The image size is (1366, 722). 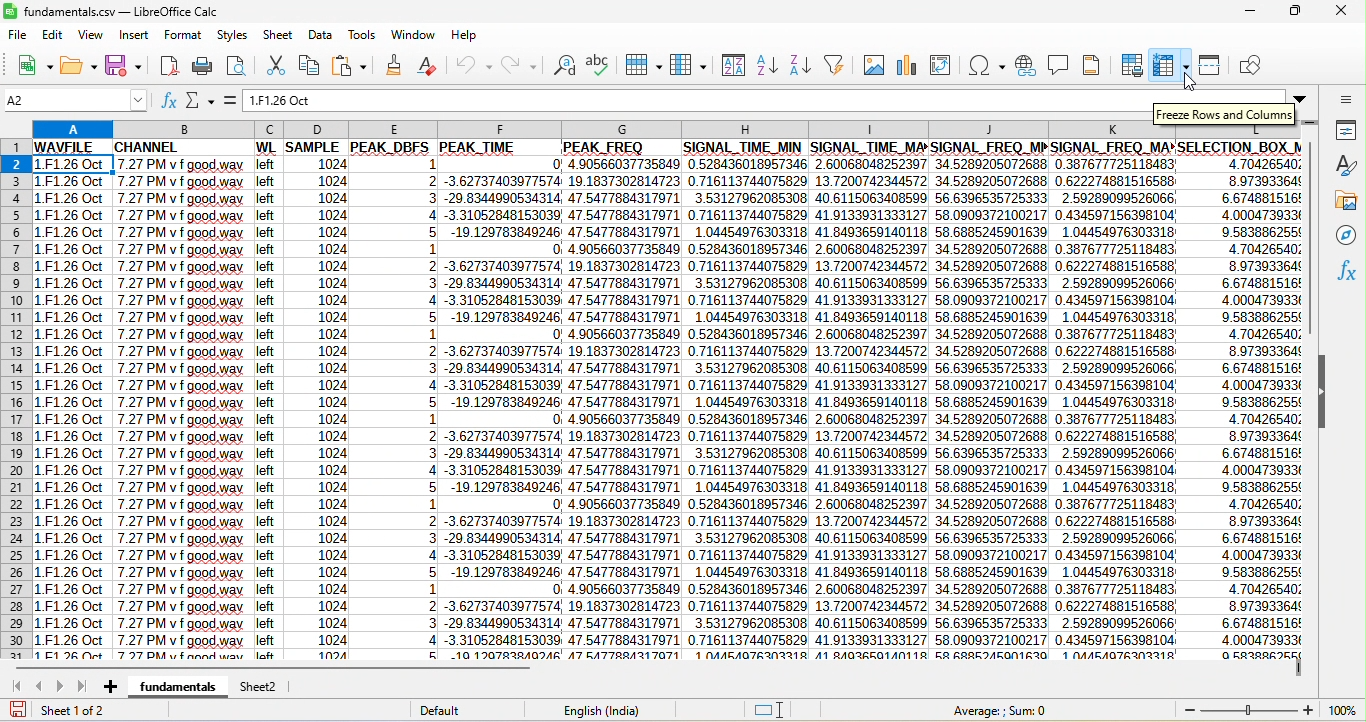 I want to click on navigator, so click(x=1349, y=237).